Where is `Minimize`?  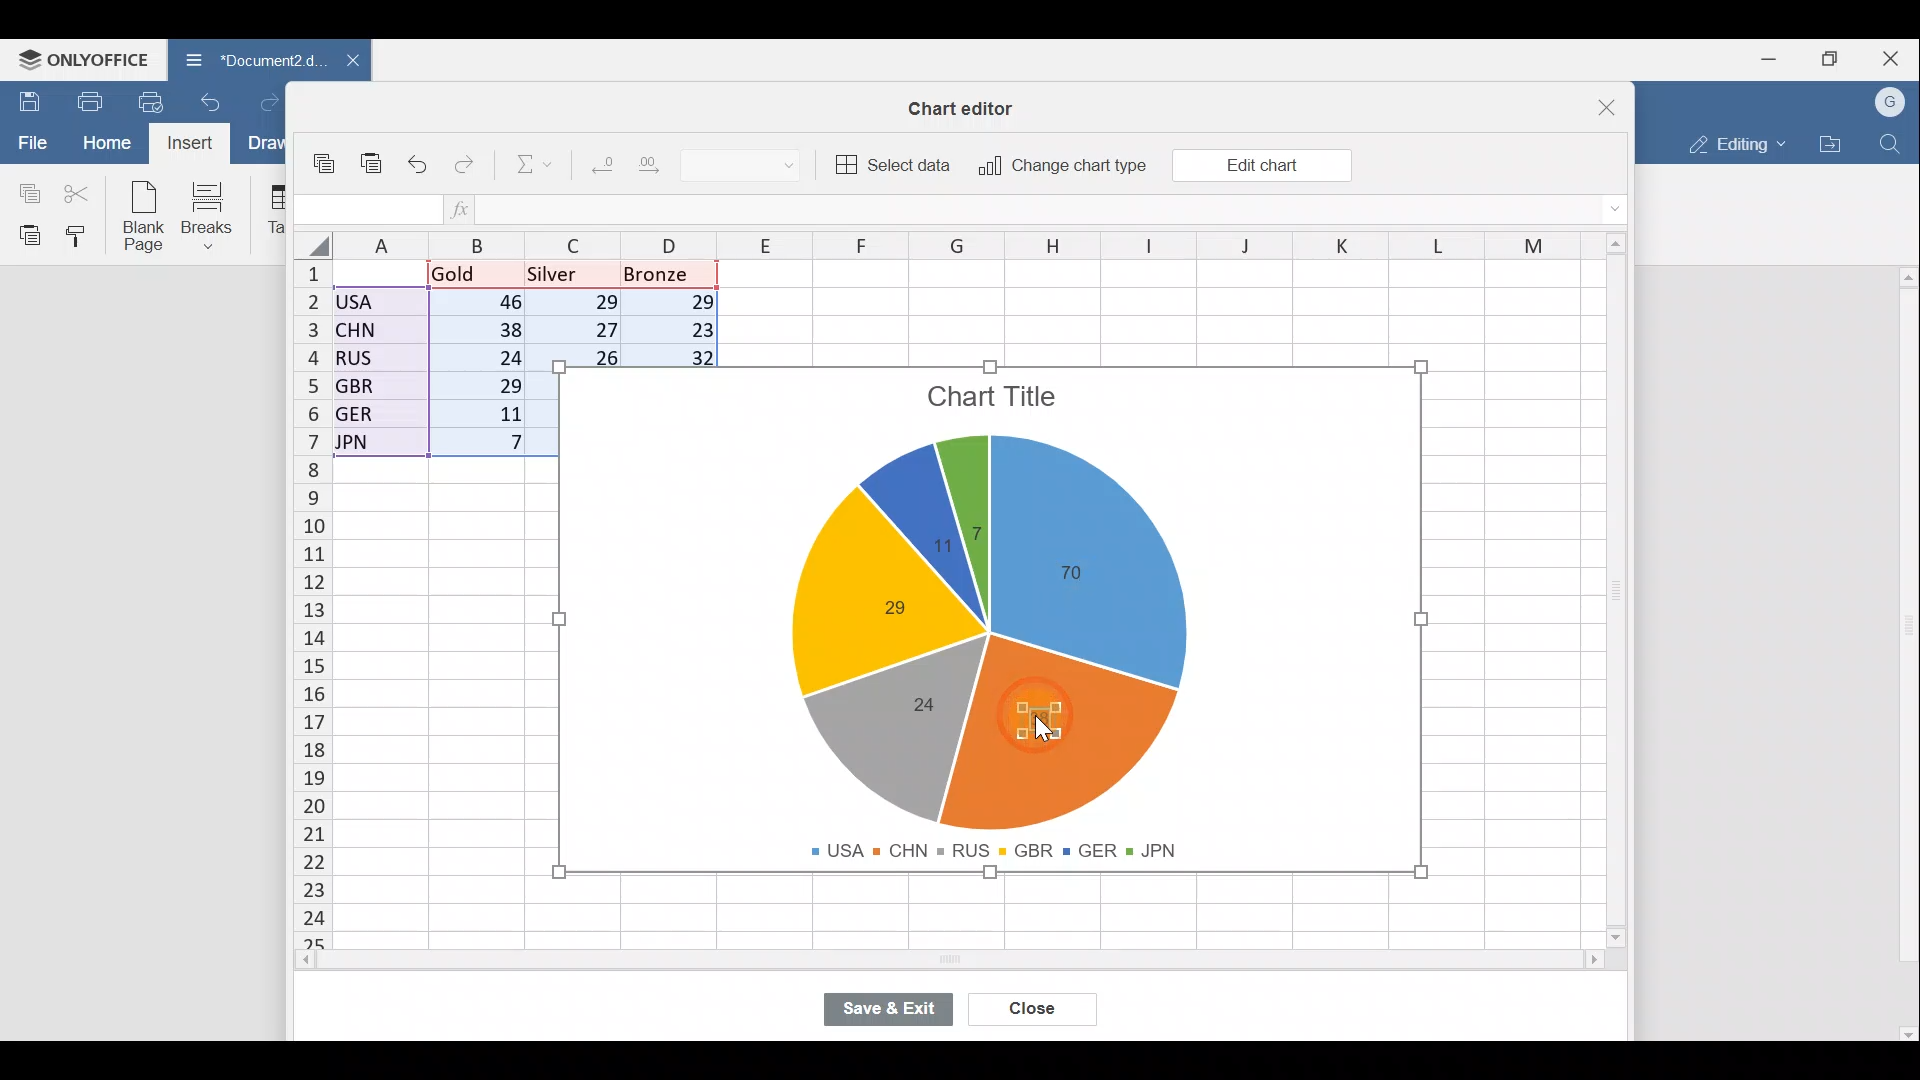
Minimize is located at coordinates (1776, 57).